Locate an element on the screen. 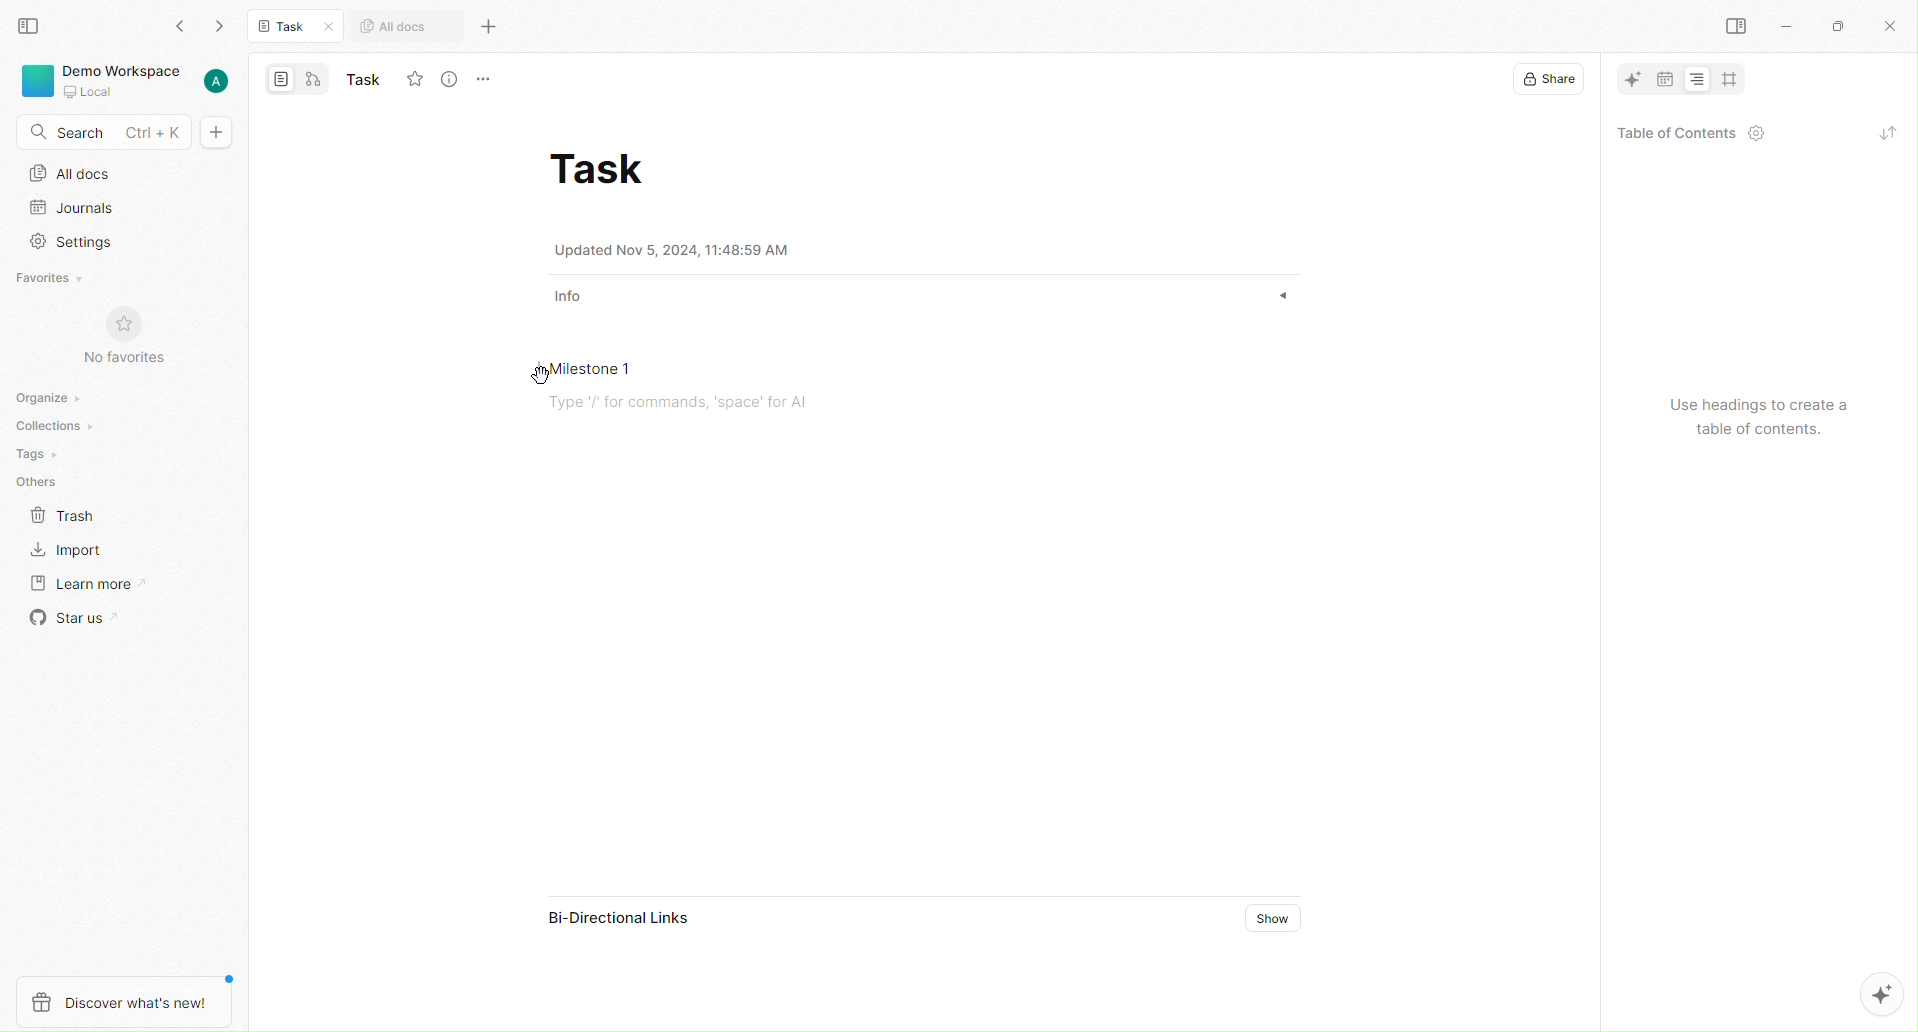 The image size is (1918, 1032). Updated Nov 5, 2024, 11:48:59 AM is located at coordinates (685, 250).